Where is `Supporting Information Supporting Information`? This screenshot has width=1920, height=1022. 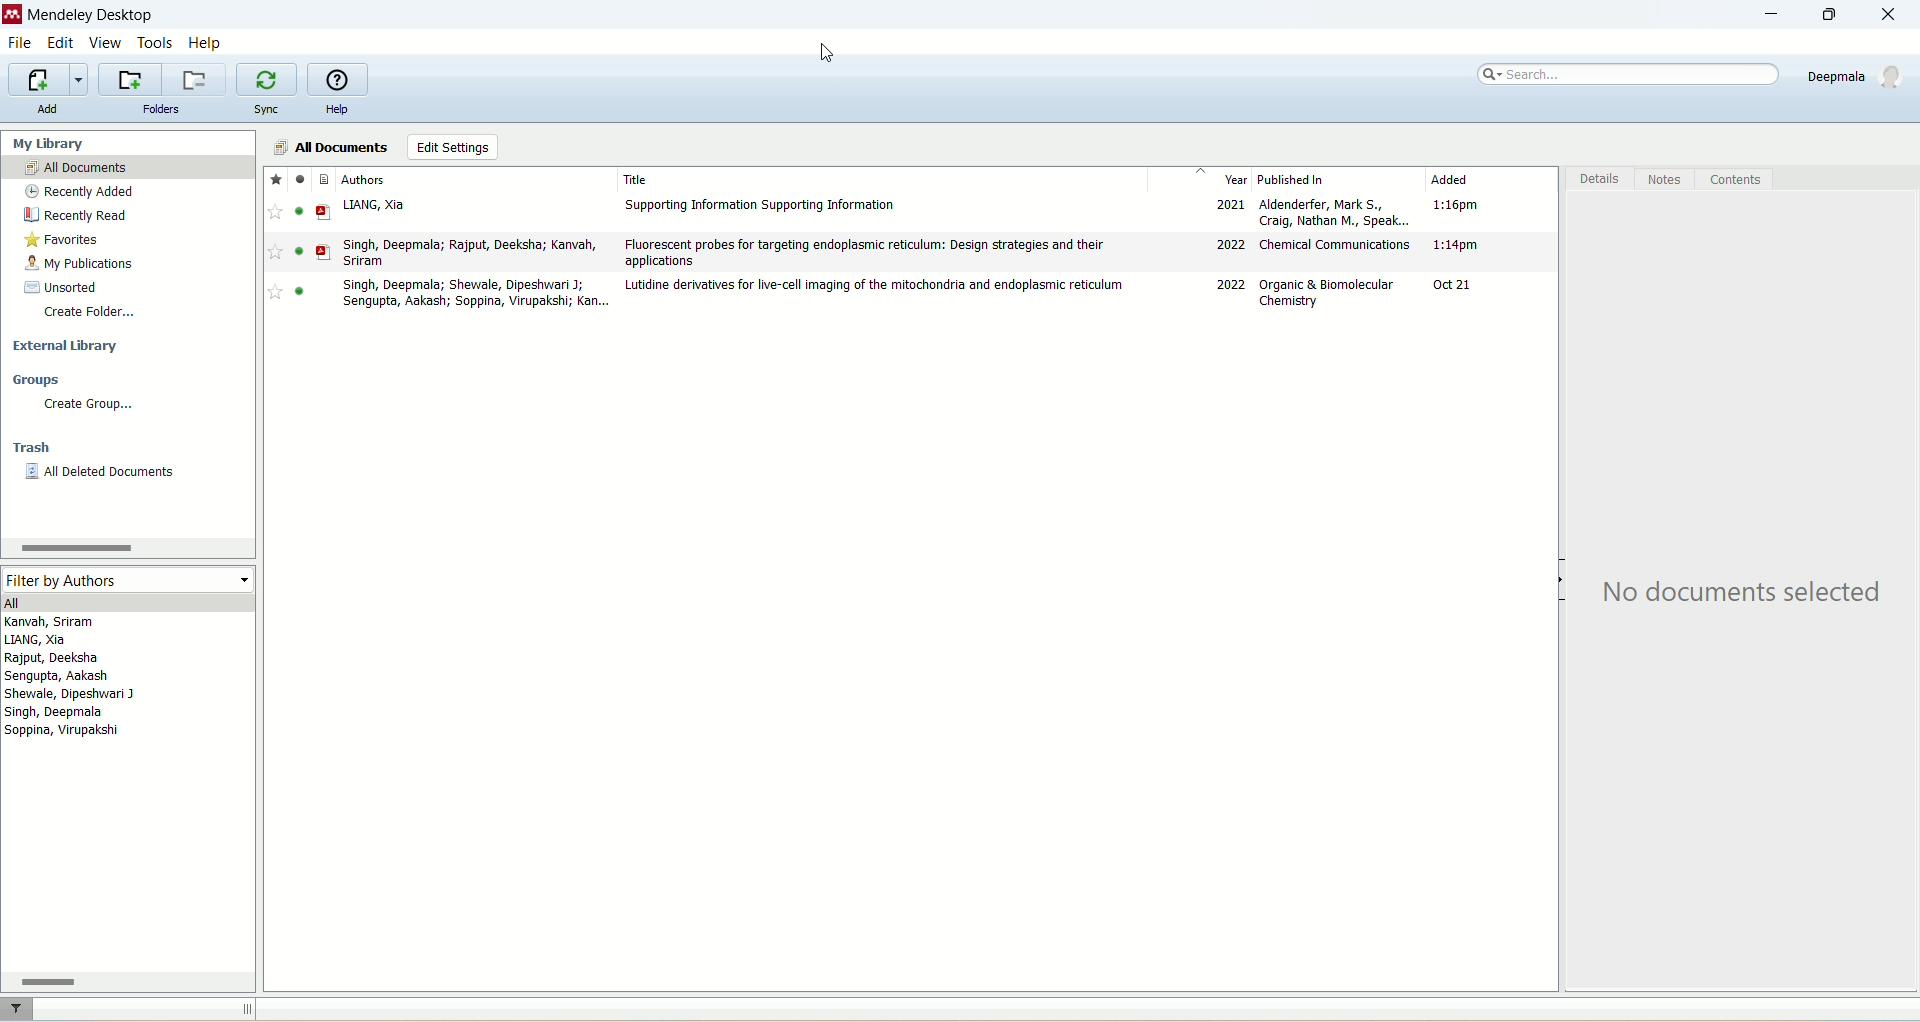
Supporting Information Supporting Information is located at coordinates (761, 209).